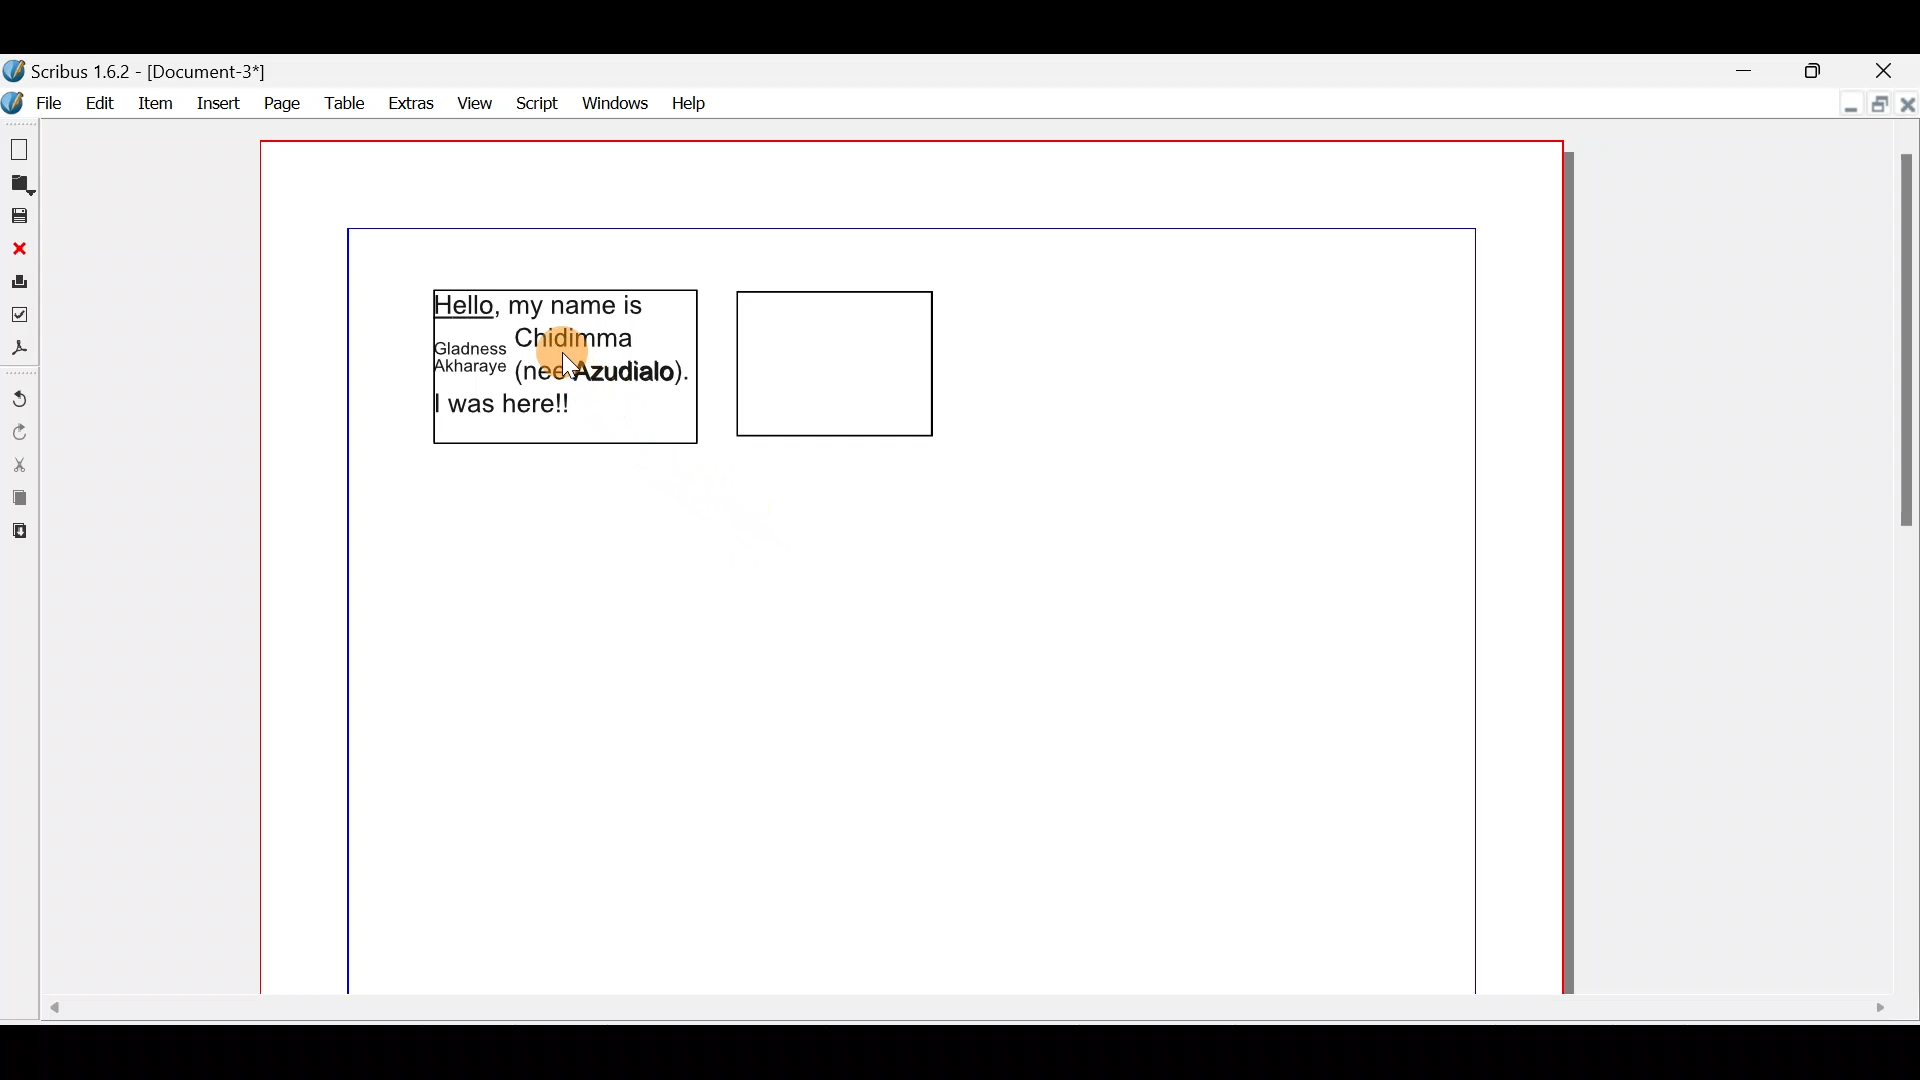 The image size is (1920, 1080). Describe the element at coordinates (1846, 100) in the screenshot. I see `Minimise` at that location.